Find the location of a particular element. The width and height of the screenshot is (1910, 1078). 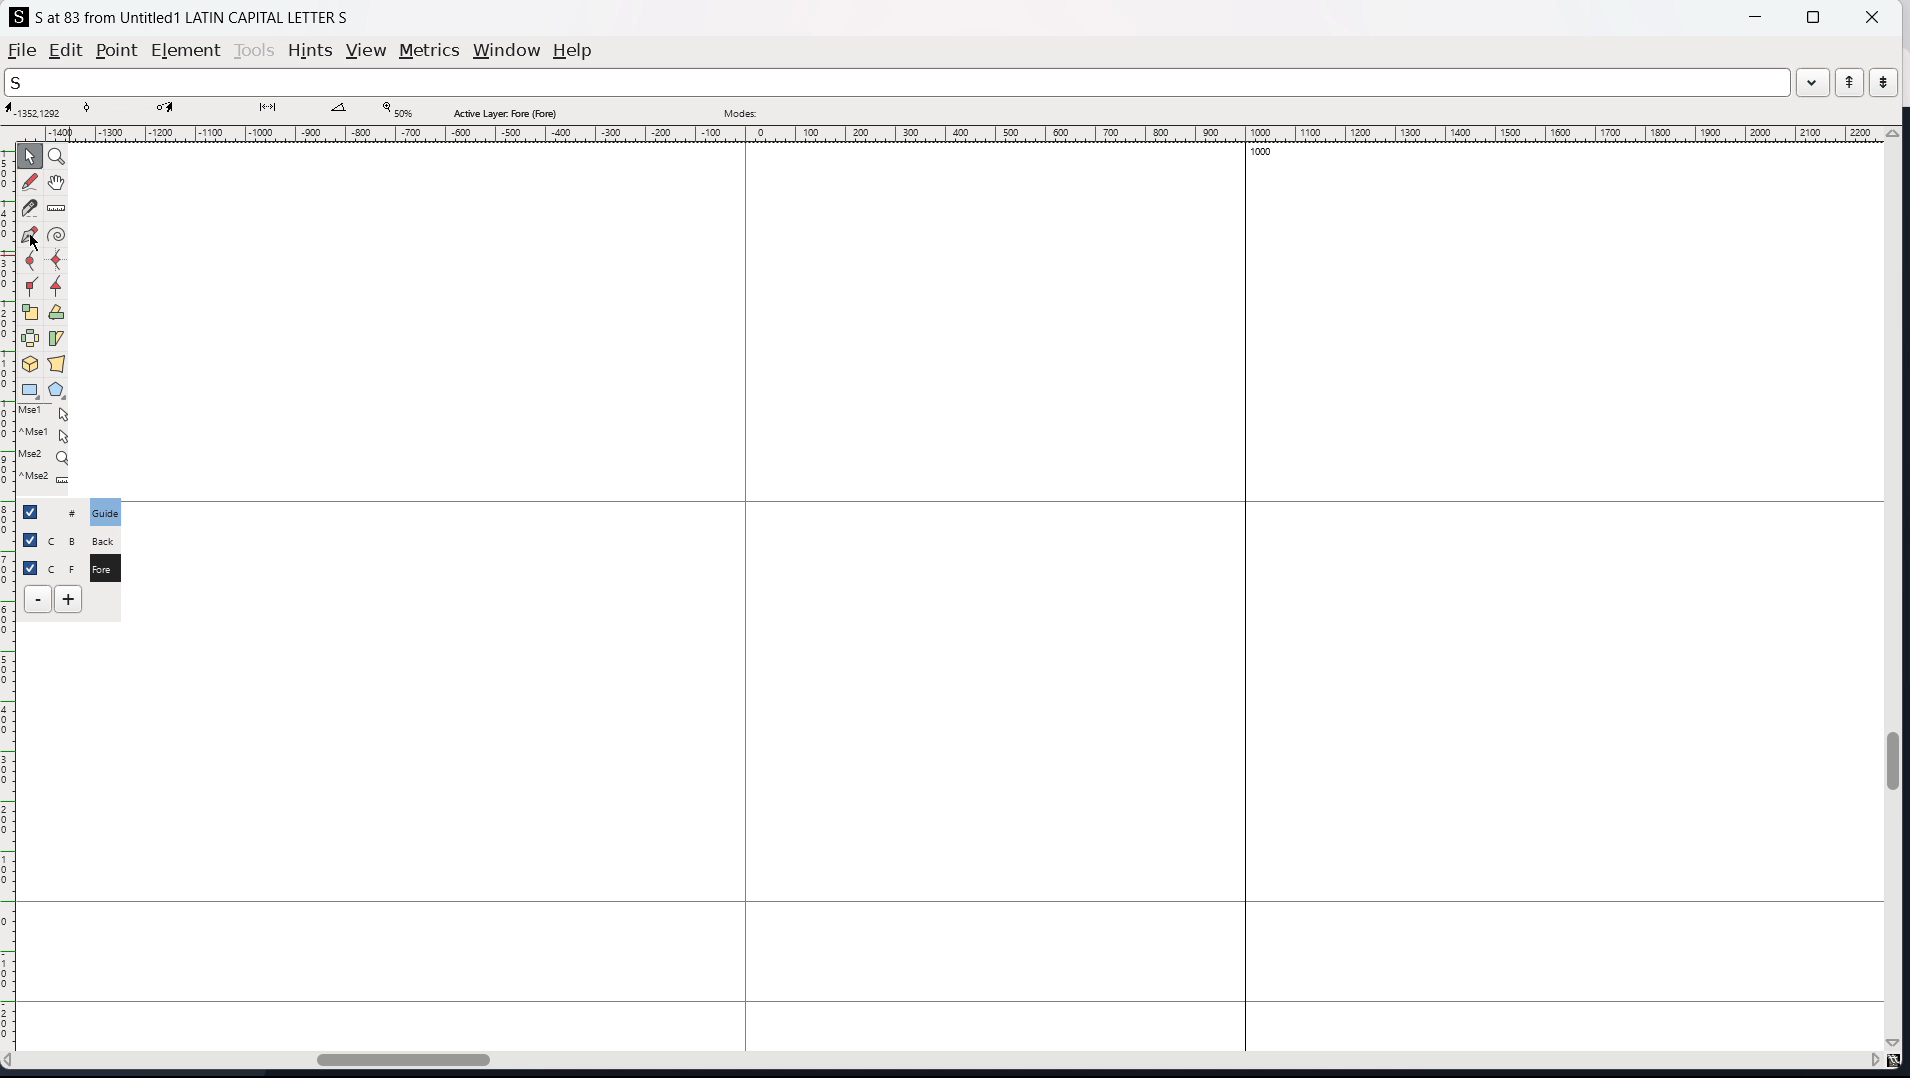

measure distance, angle between two points is located at coordinates (57, 209).